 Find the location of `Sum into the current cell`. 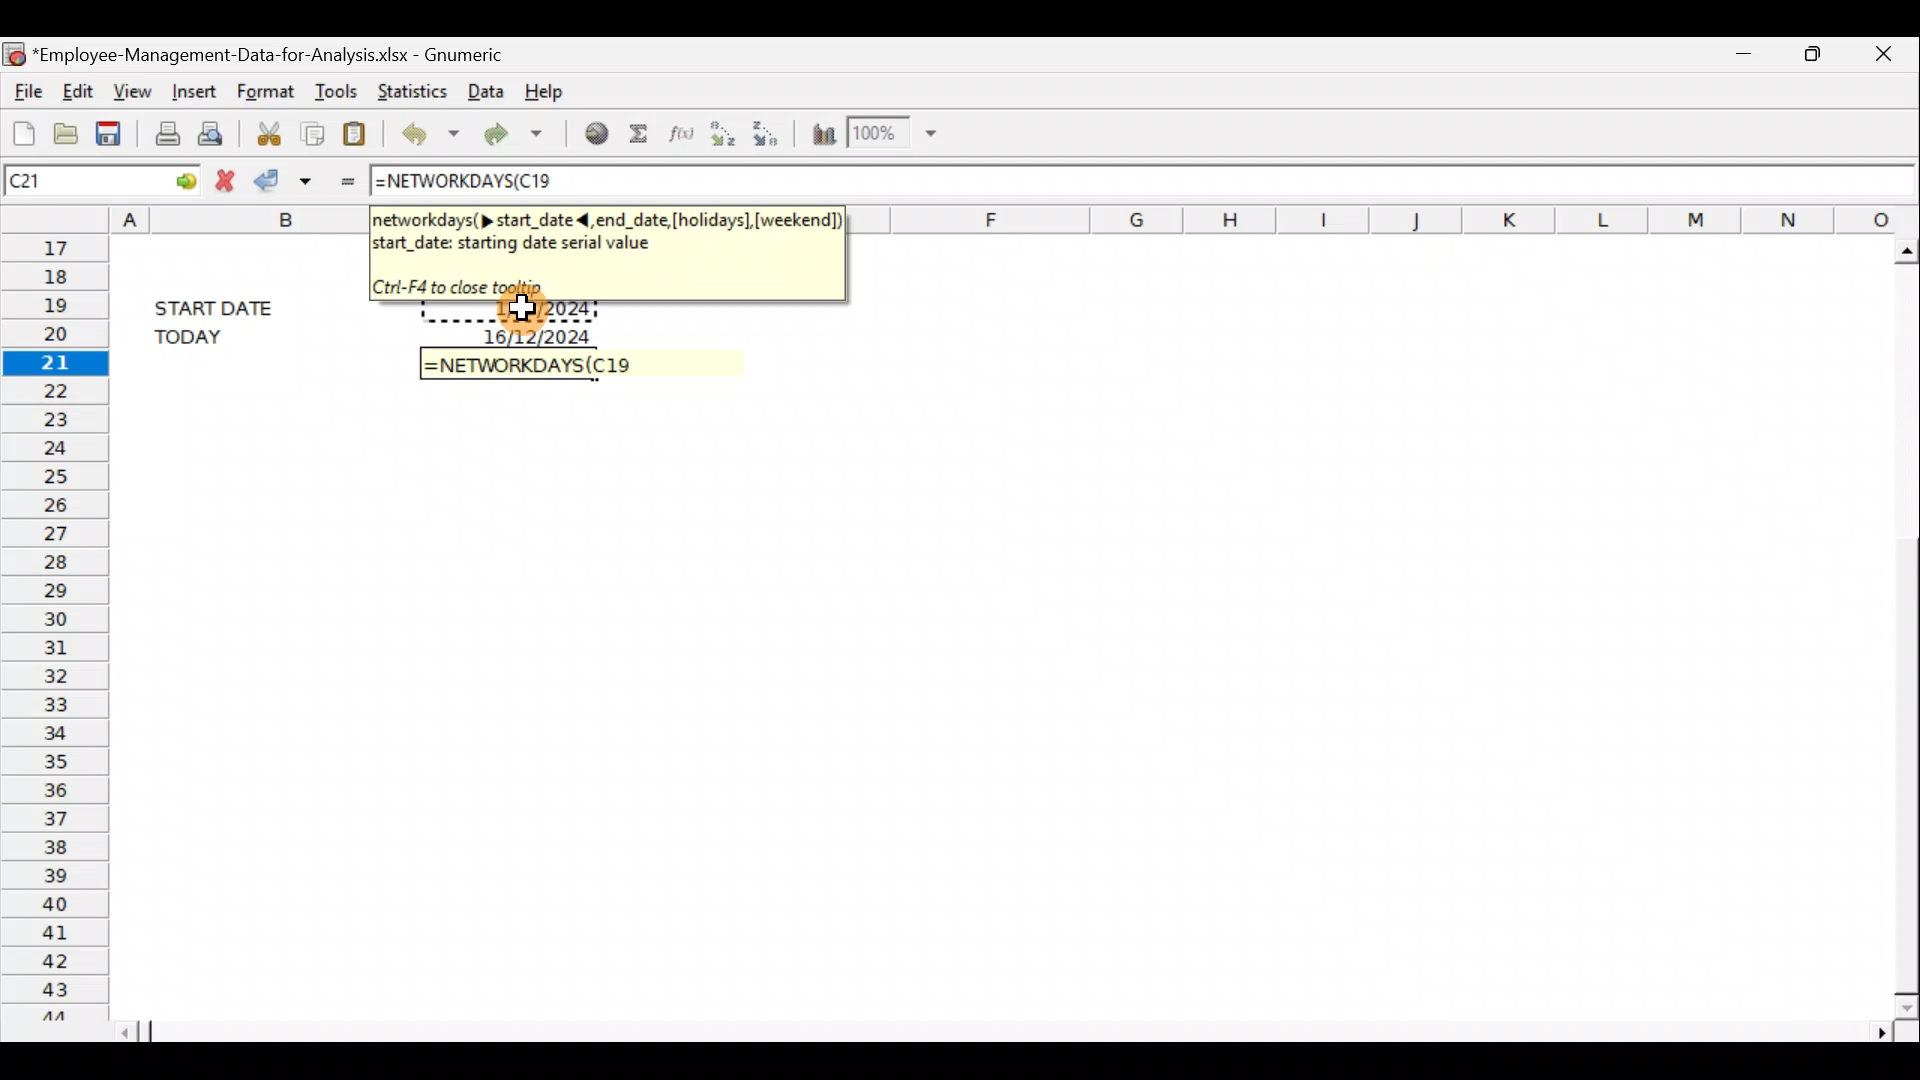

Sum into the current cell is located at coordinates (638, 134).